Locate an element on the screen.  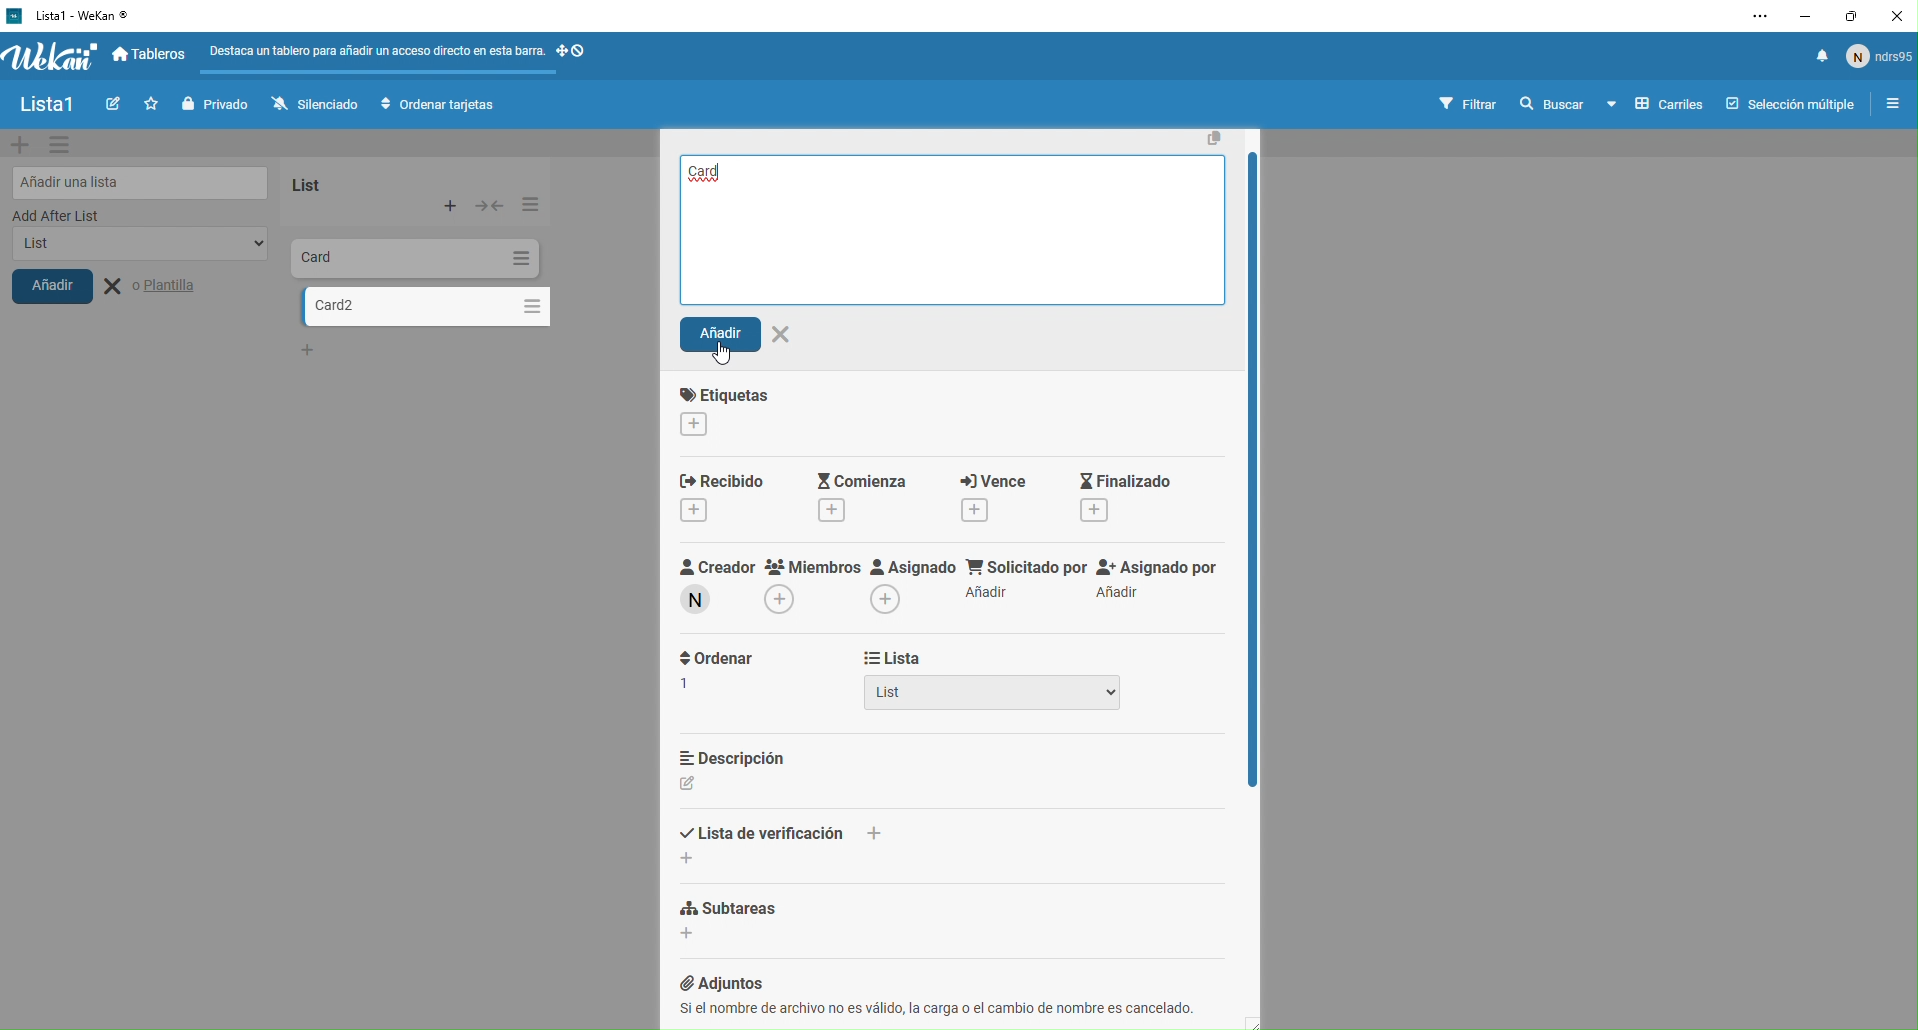
tableros is located at coordinates (153, 56).